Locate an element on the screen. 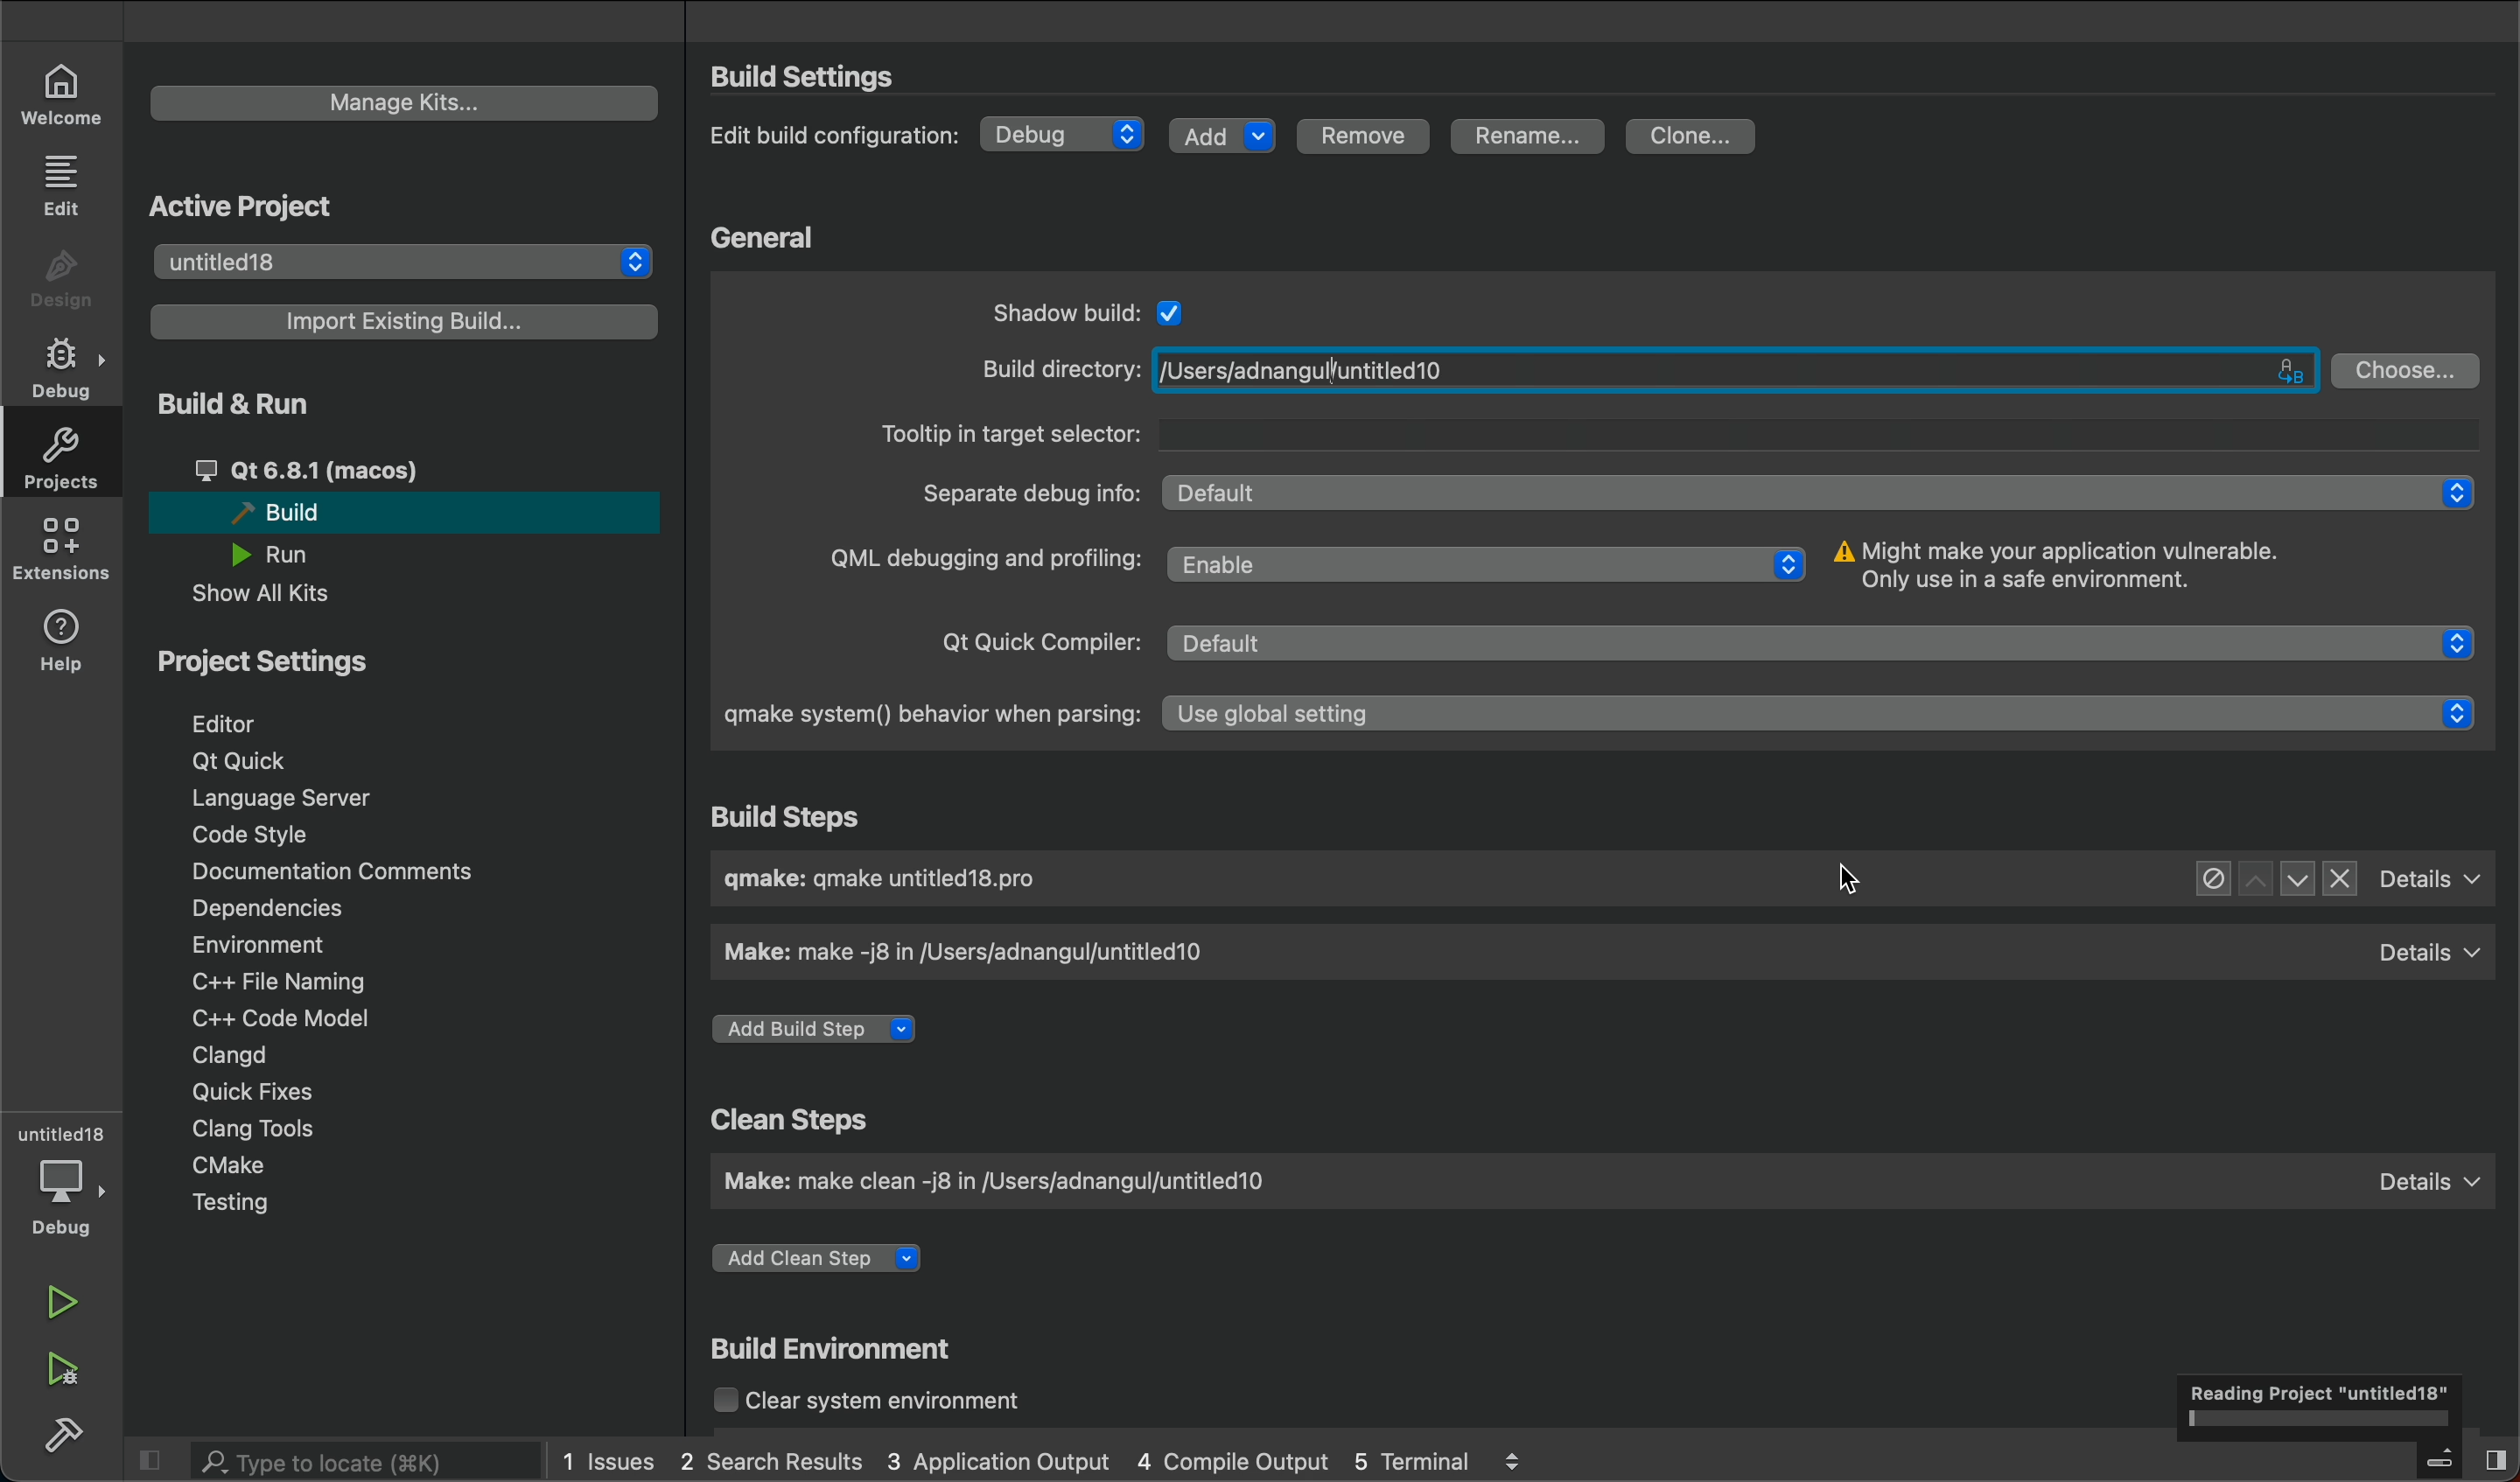 The image size is (2520, 1482). close slidebar is located at coordinates (2460, 1458).